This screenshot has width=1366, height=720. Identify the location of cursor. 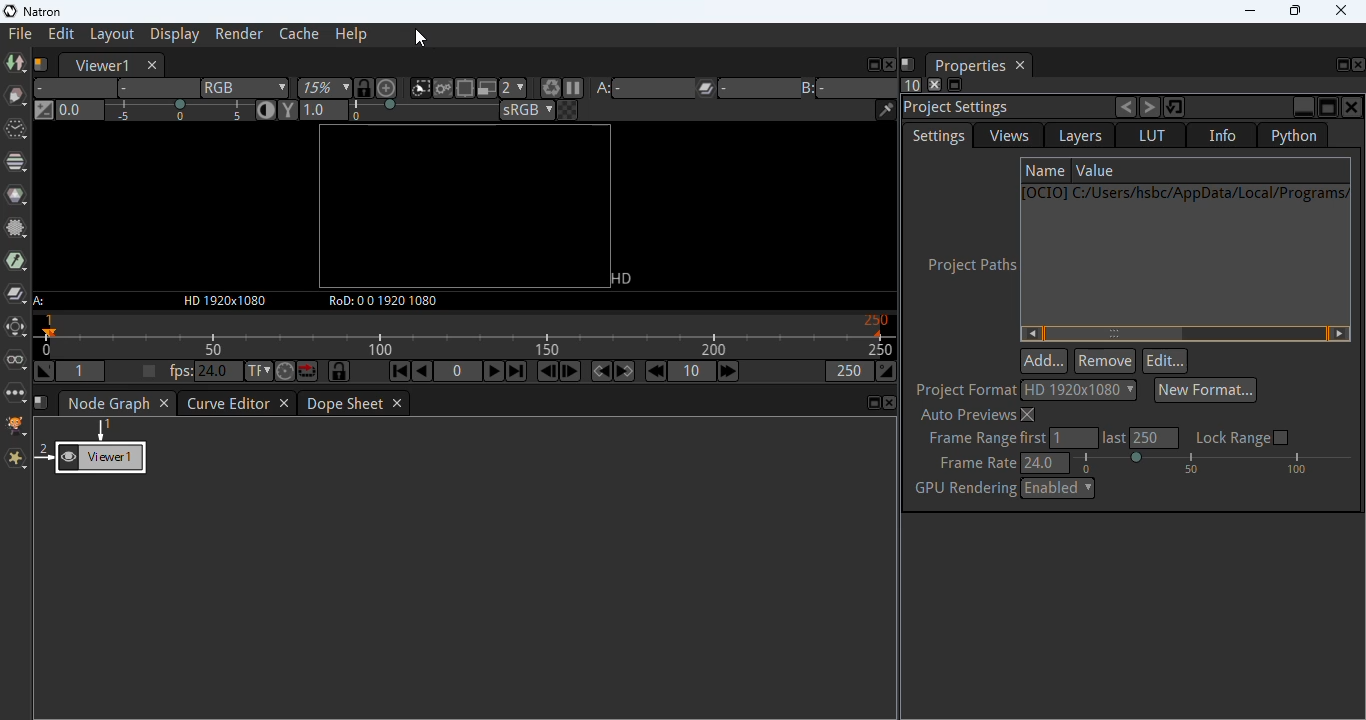
(422, 39).